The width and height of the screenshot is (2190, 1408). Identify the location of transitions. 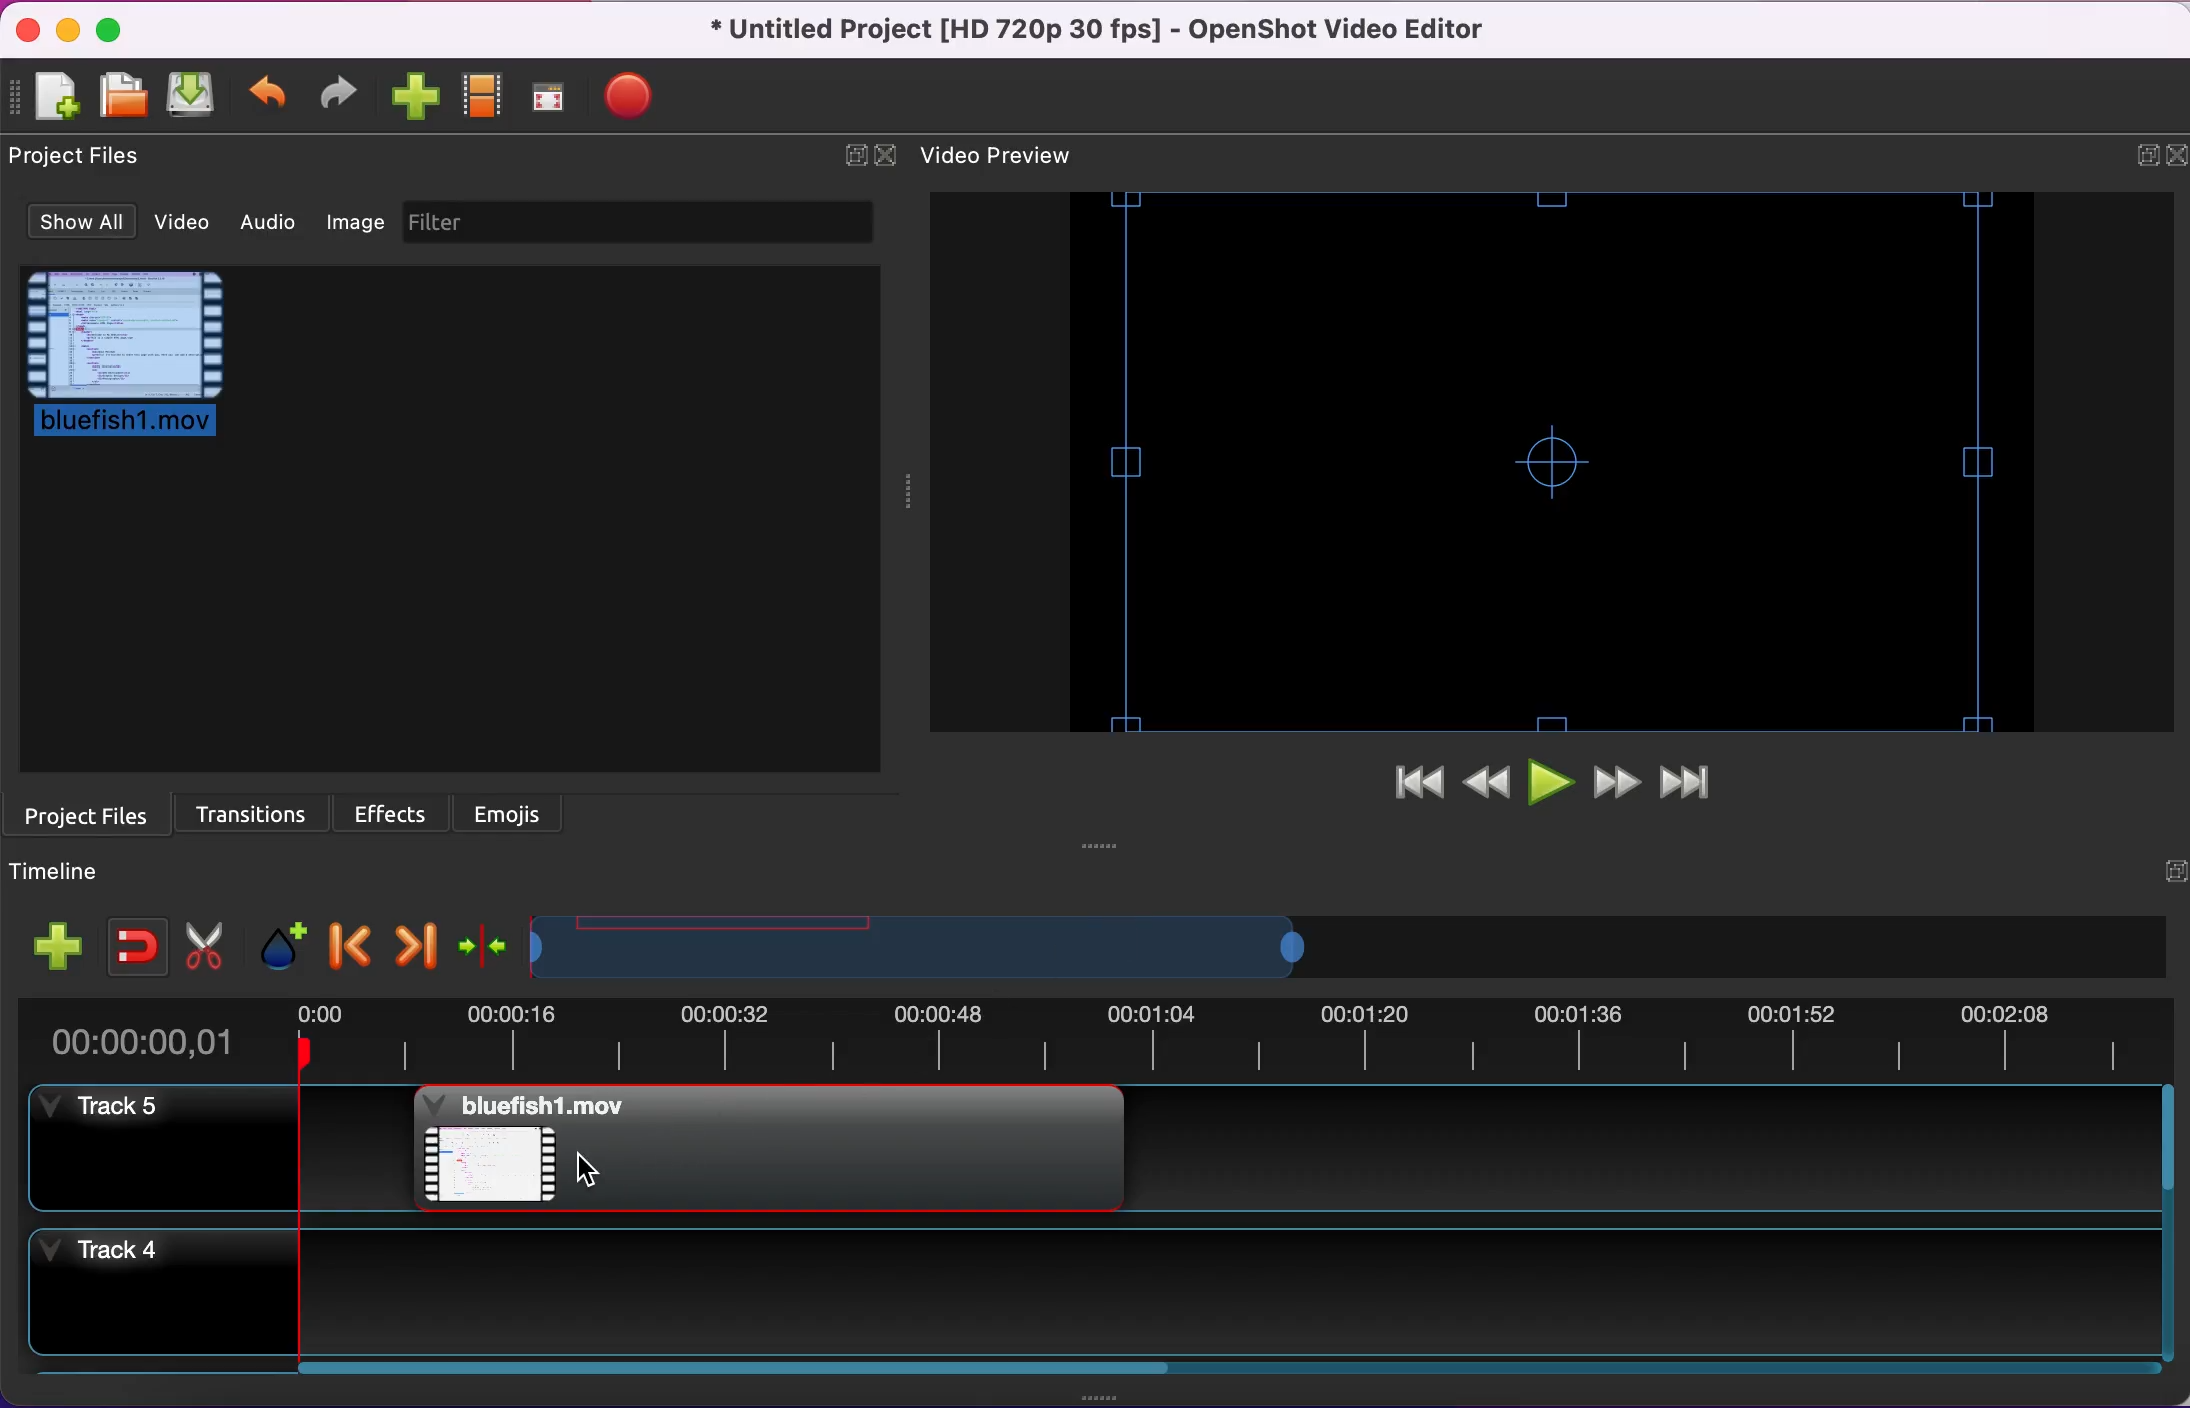
(250, 813).